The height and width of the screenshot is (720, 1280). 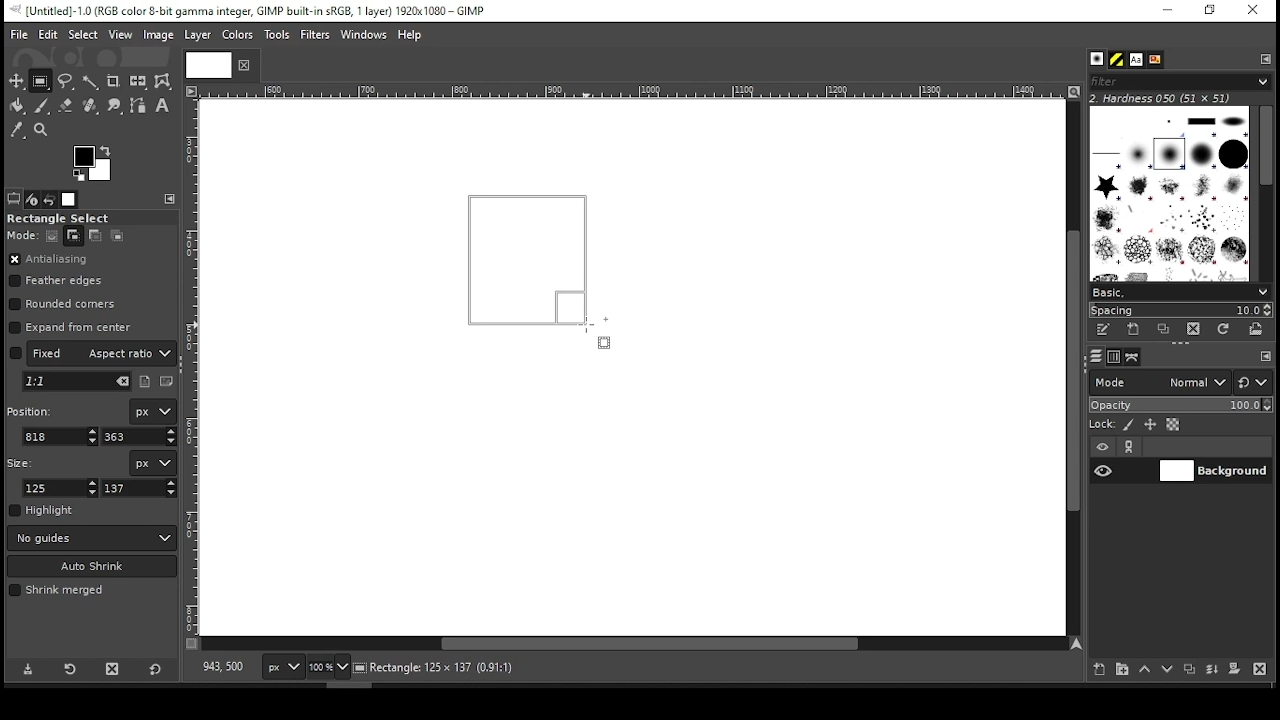 What do you see at coordinates (51, 200) in the screenshot?
I see `undo history` at bounding box center [51, 200].